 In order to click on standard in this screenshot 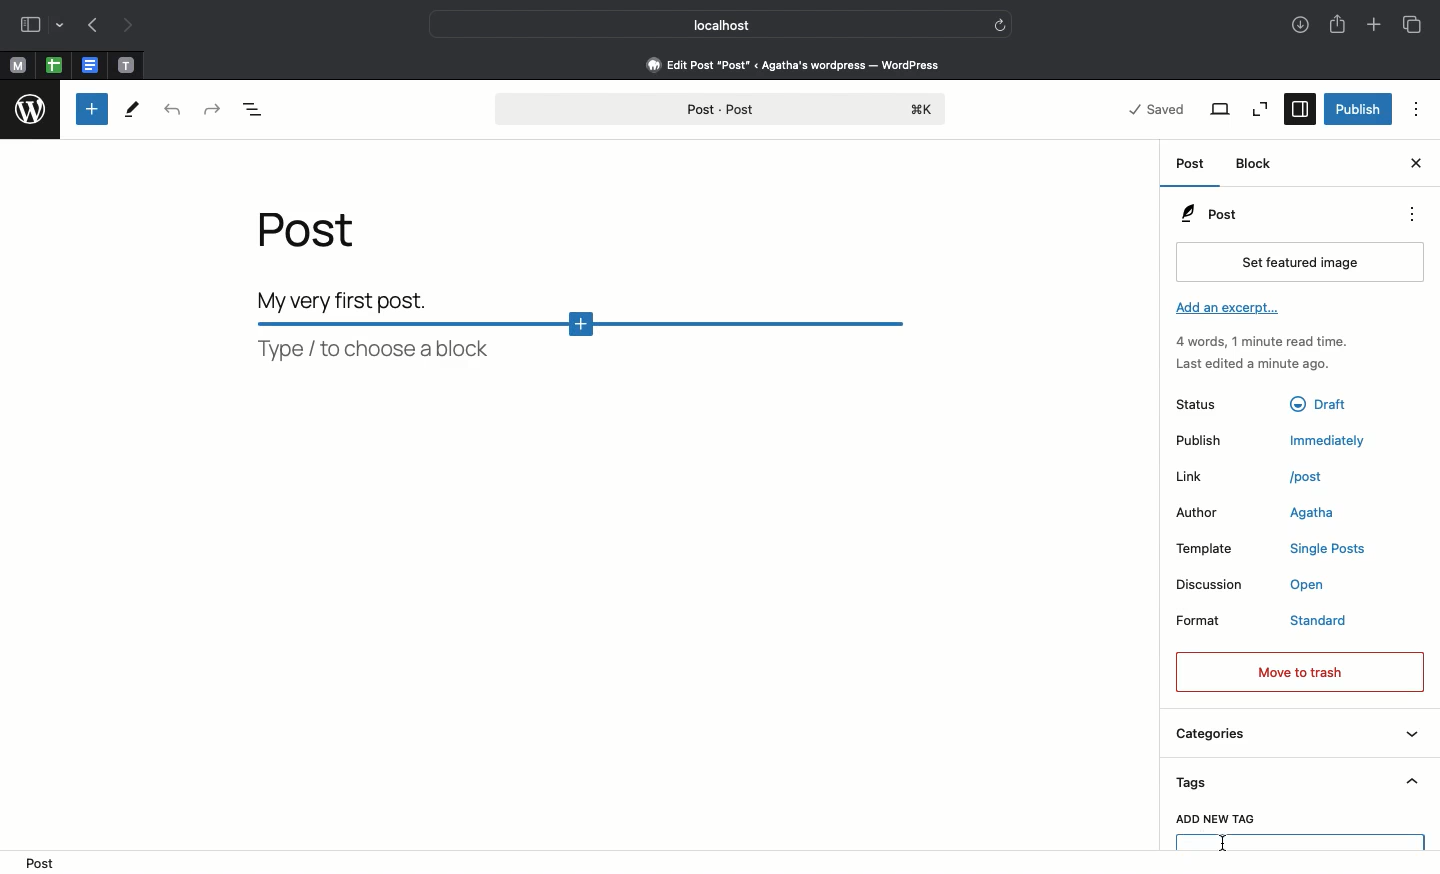, I will do `click(1321, 621)`.